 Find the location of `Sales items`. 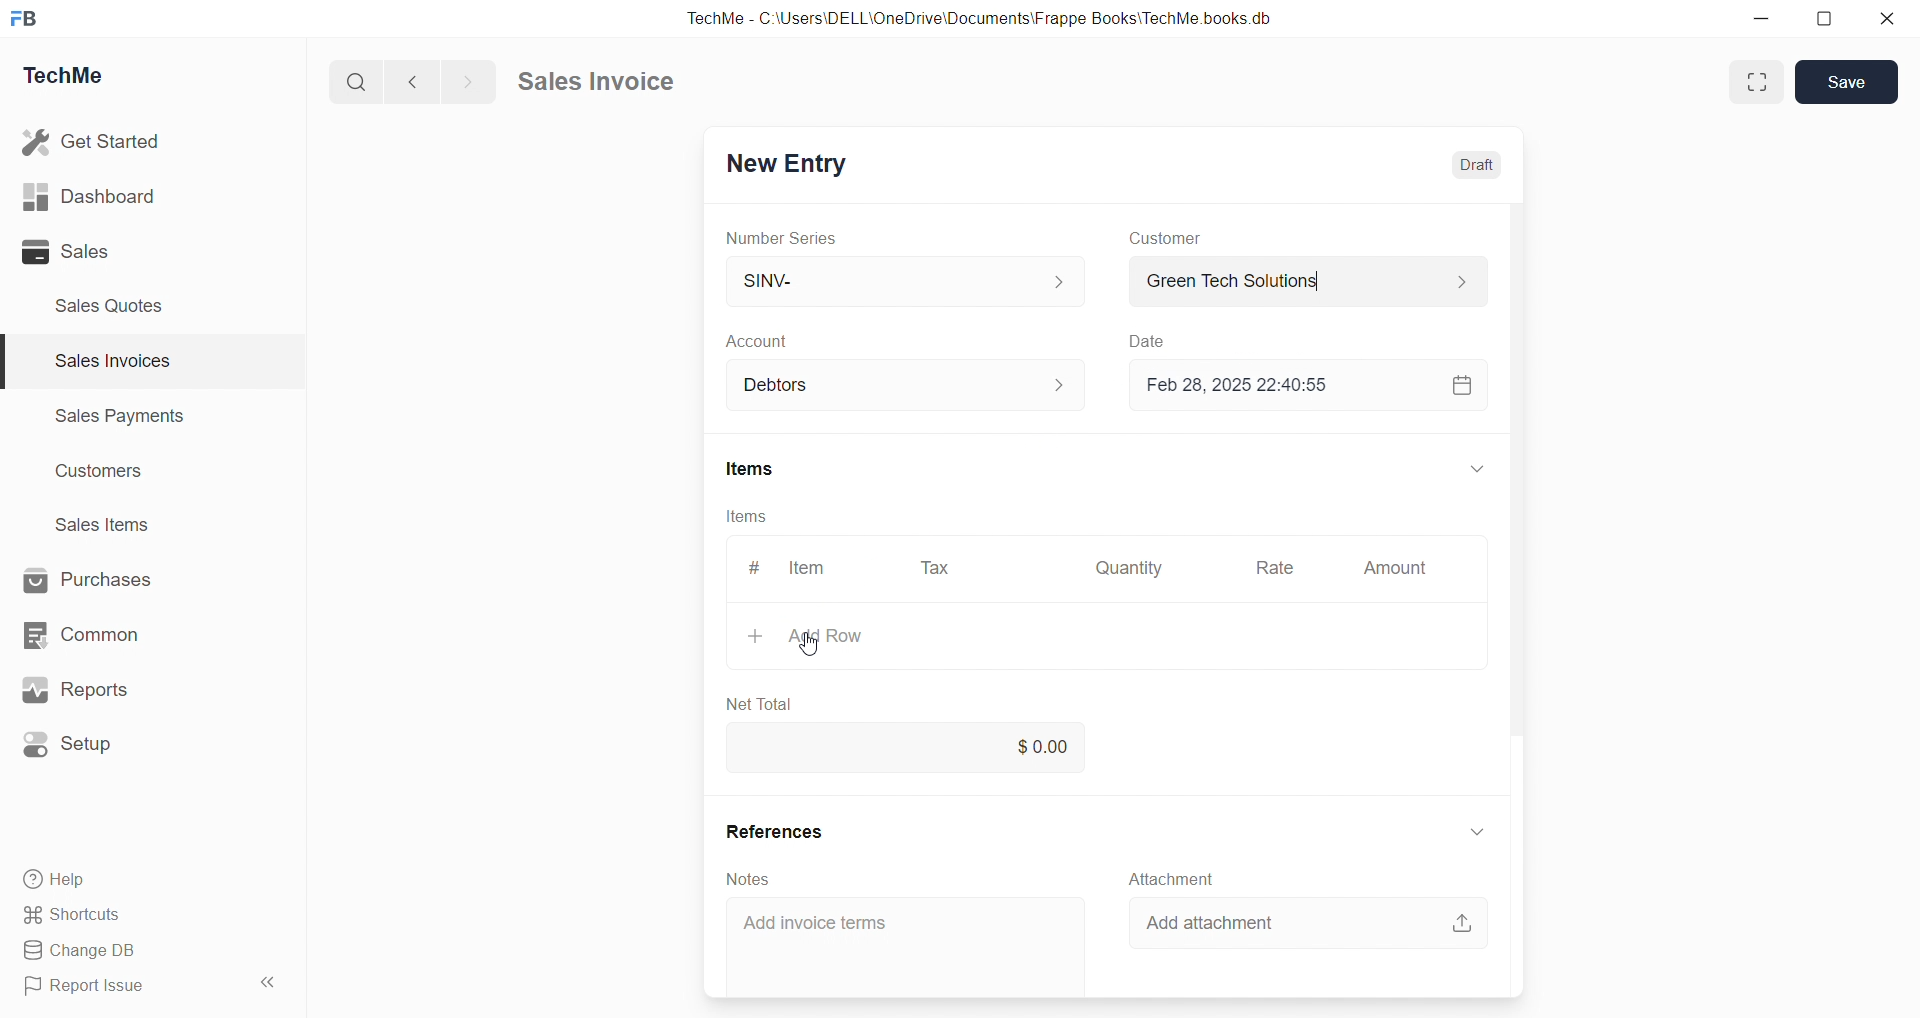

Sales items is located at coordinates (104, 524).